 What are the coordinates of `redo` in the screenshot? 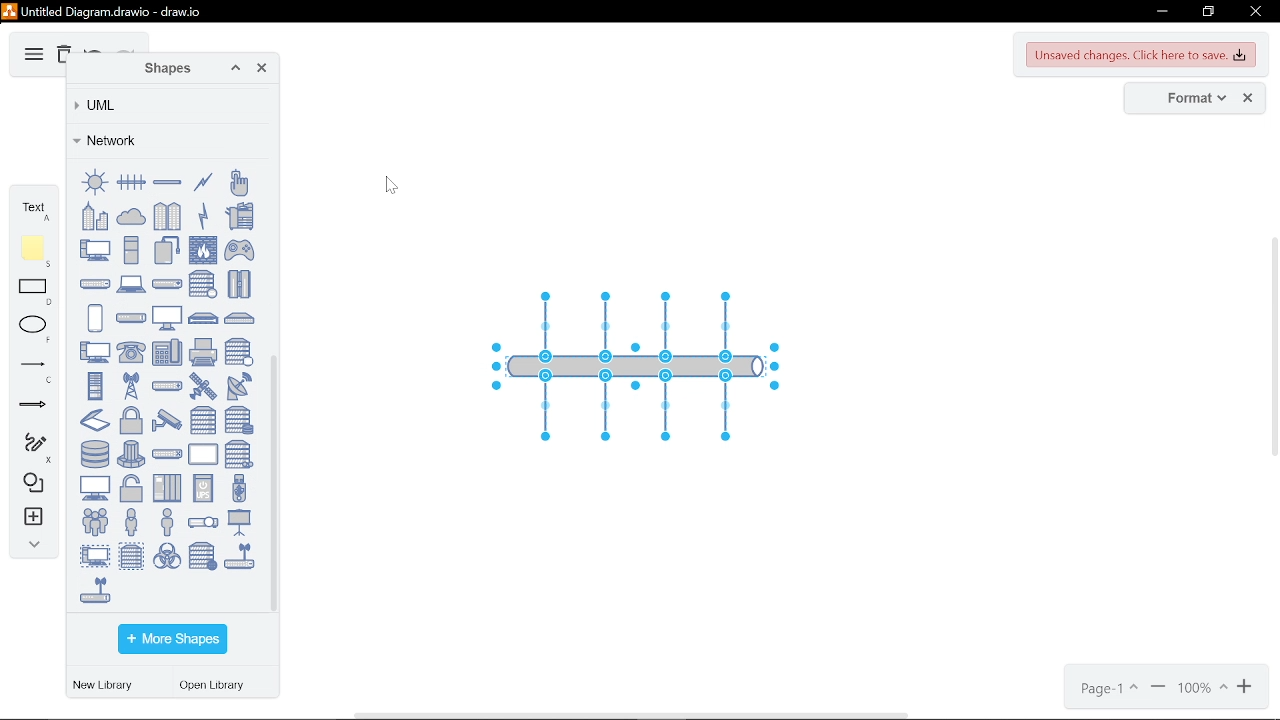 It's located at (126, 50).